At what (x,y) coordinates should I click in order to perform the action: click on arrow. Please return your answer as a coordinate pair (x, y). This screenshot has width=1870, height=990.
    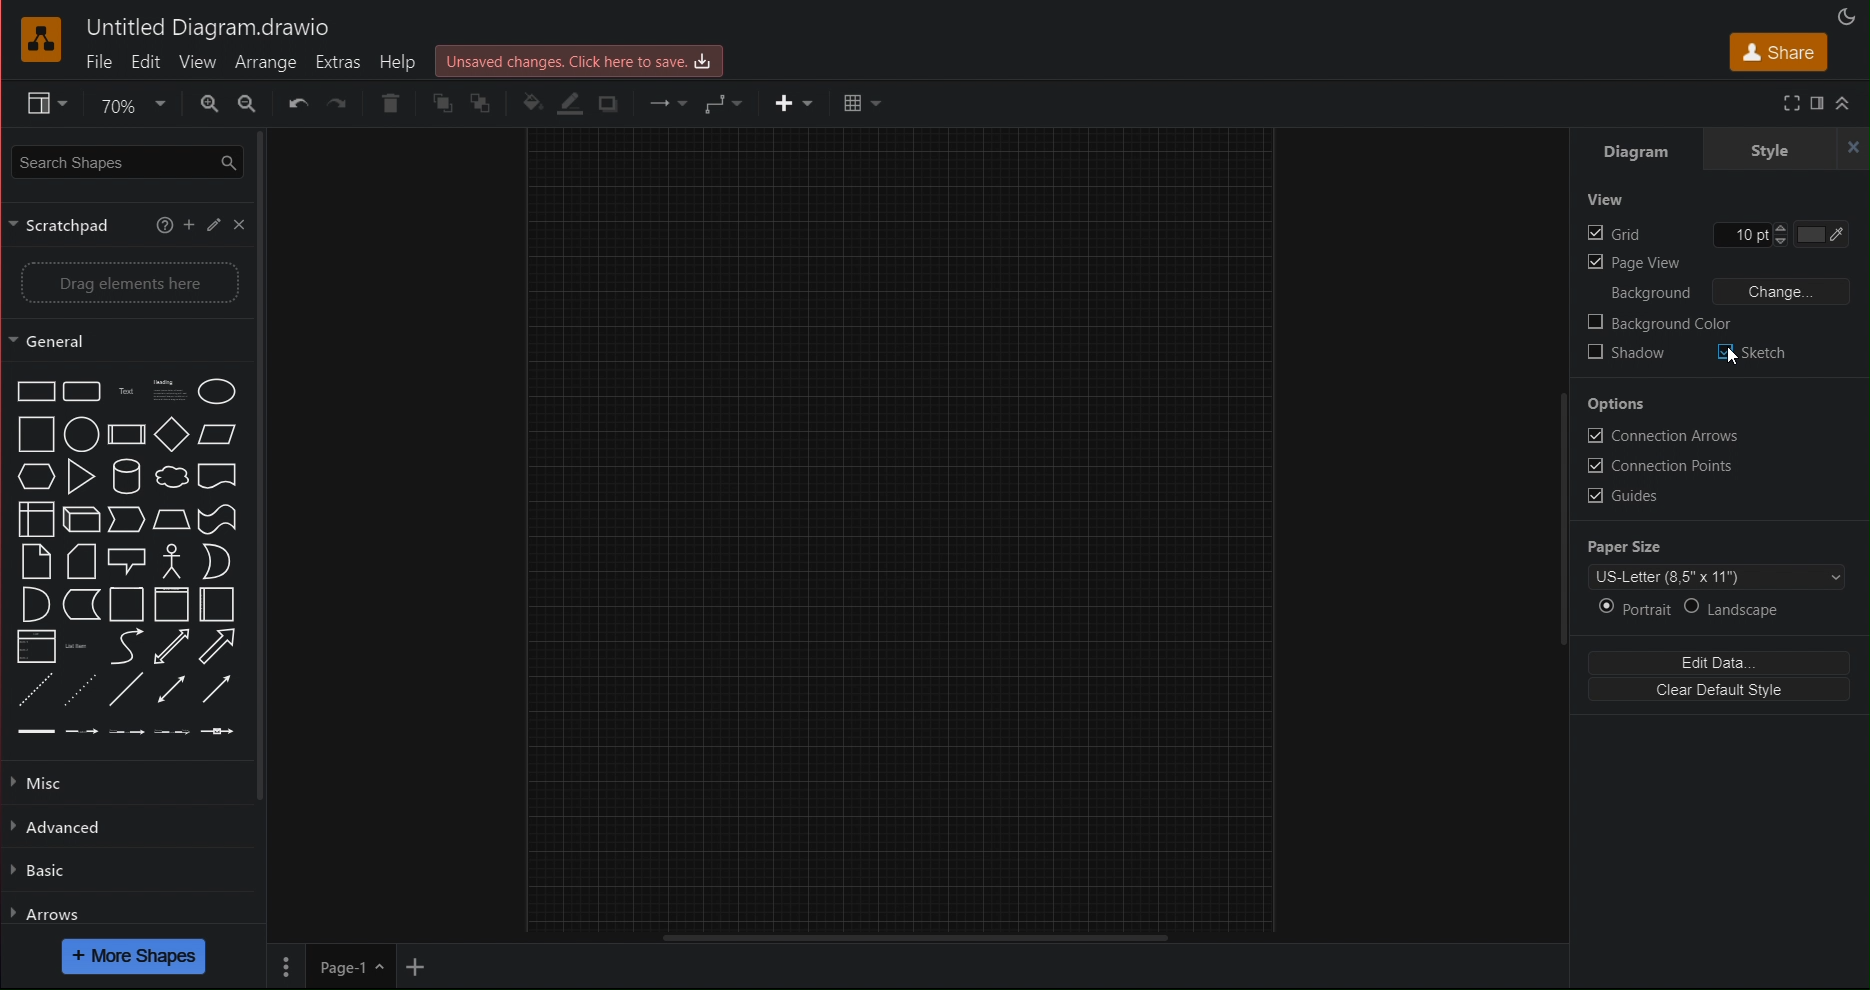
    Looking at the image, I should click on (216, 646).